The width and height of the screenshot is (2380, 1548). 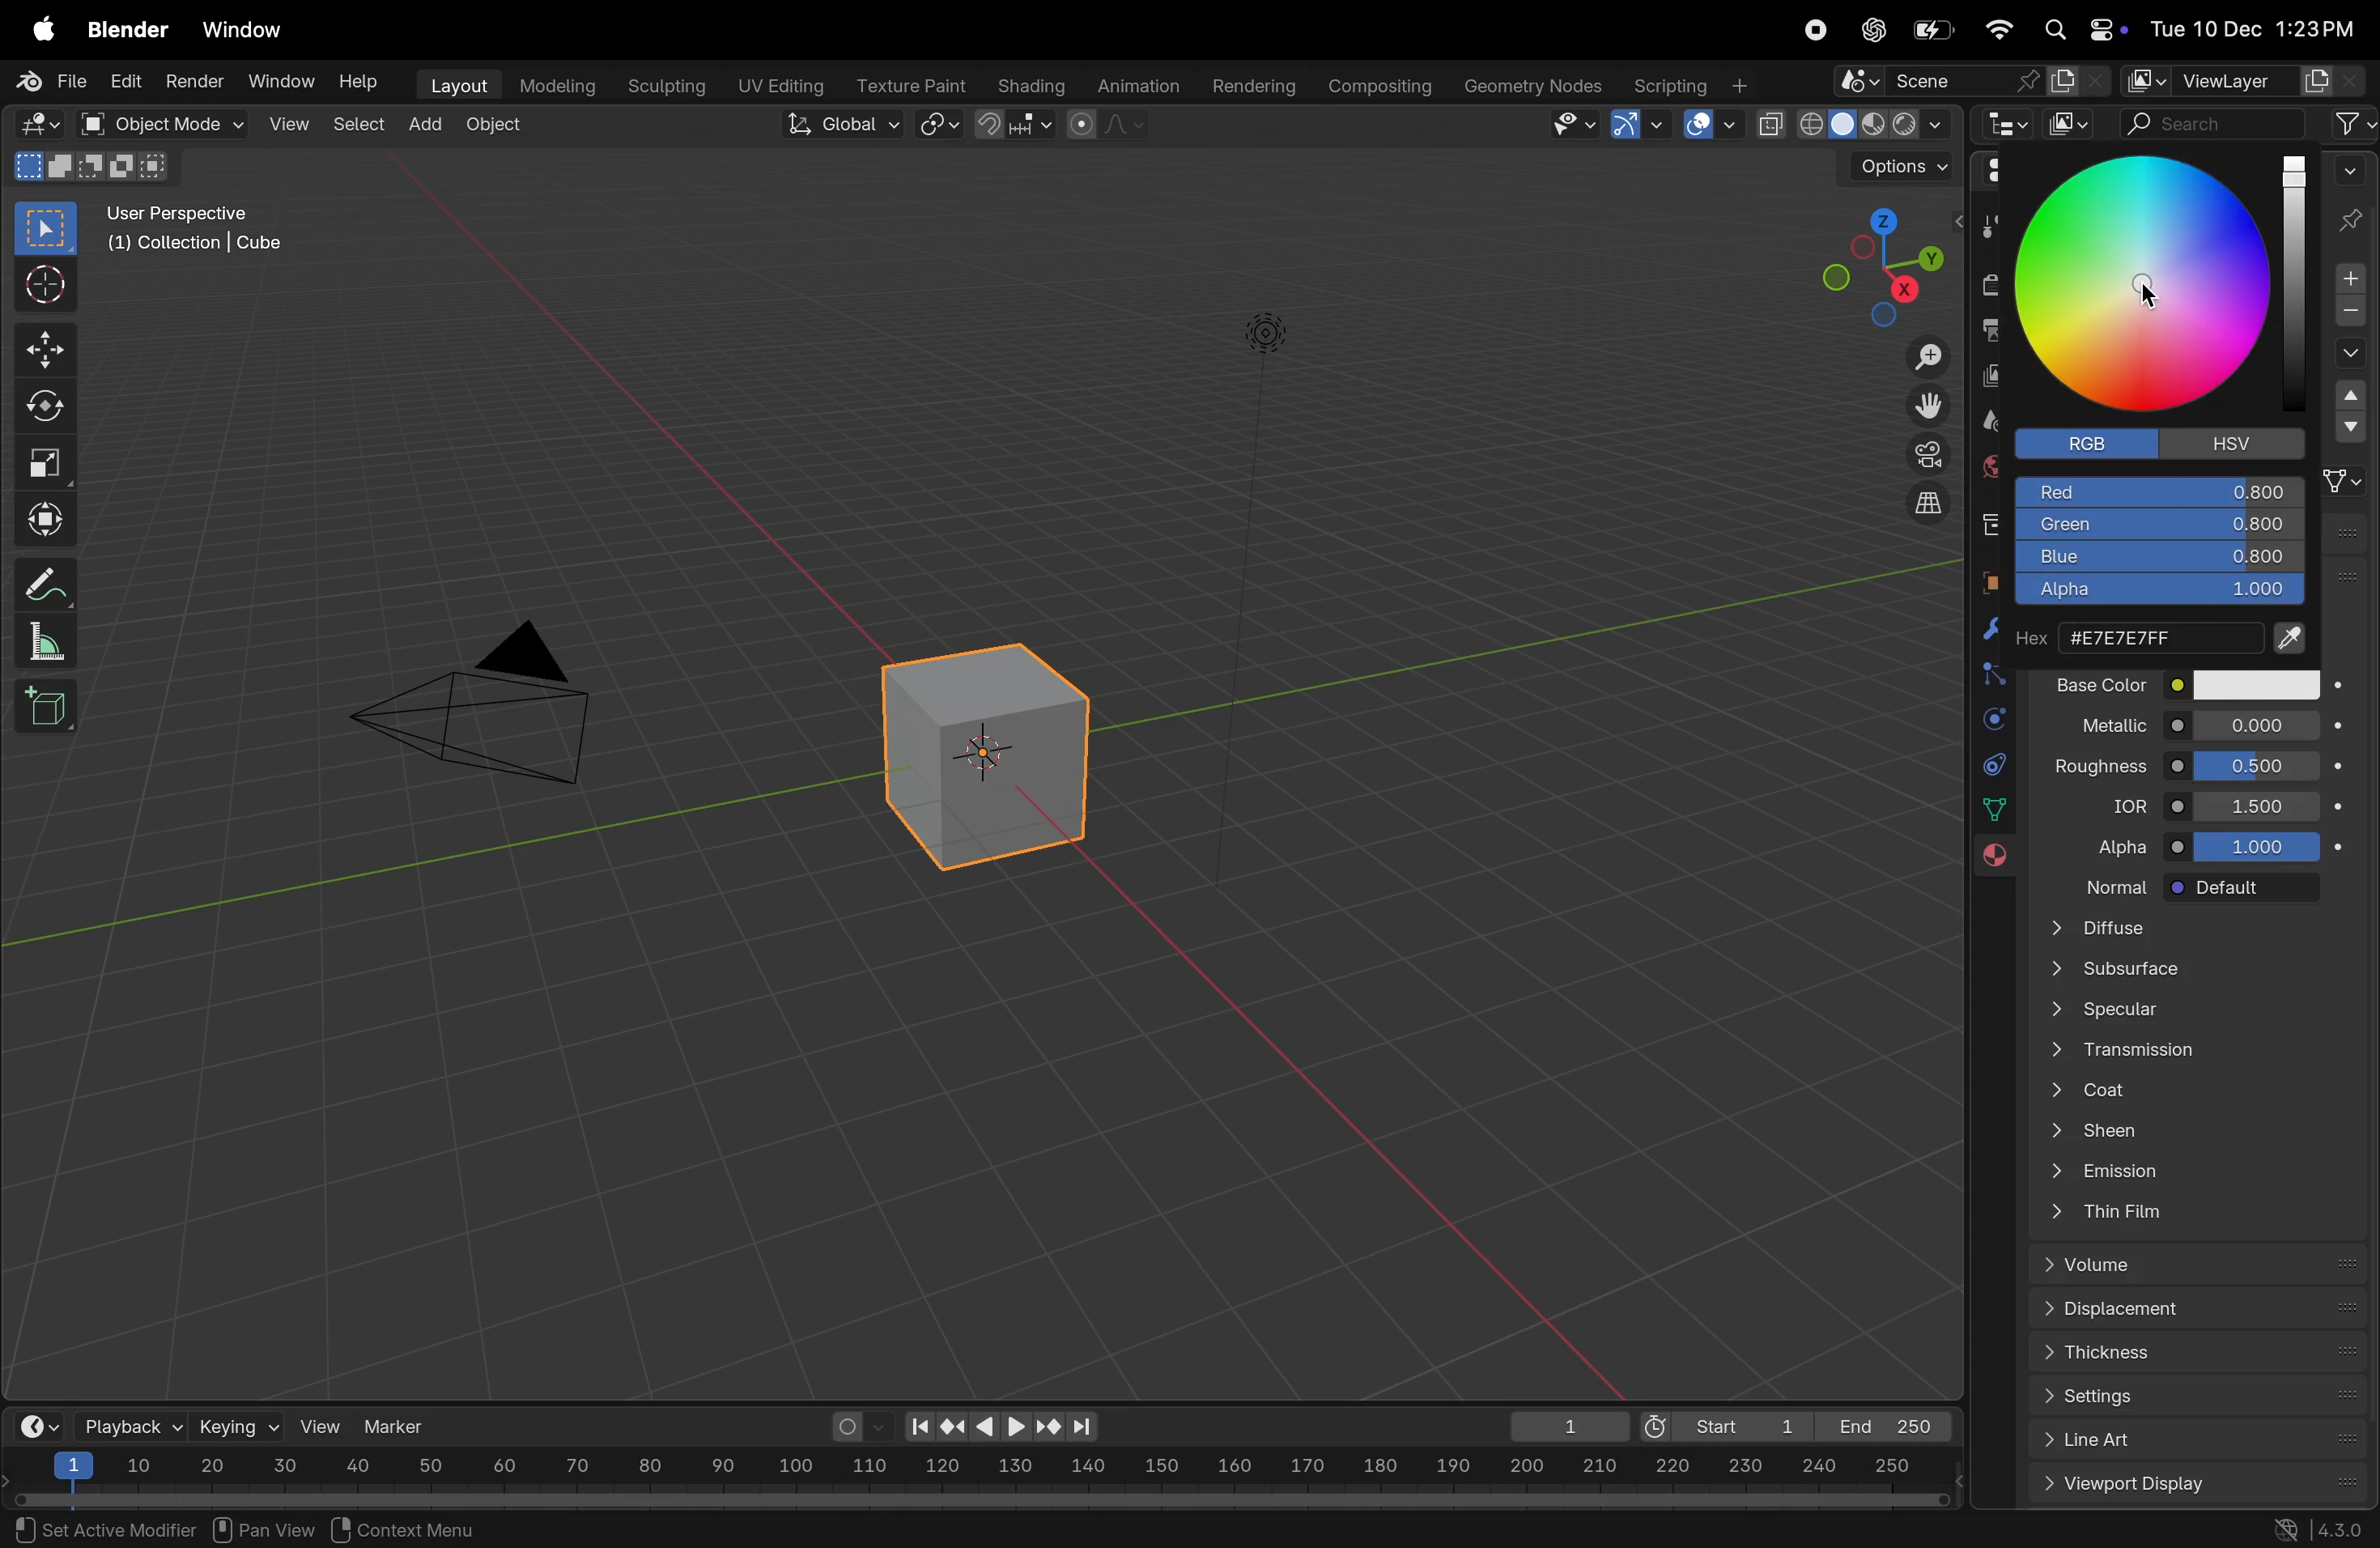 What do you see at coordinates (35, 31) in the screenshot?
I see `apple menu` at bounding box center [35, 31].